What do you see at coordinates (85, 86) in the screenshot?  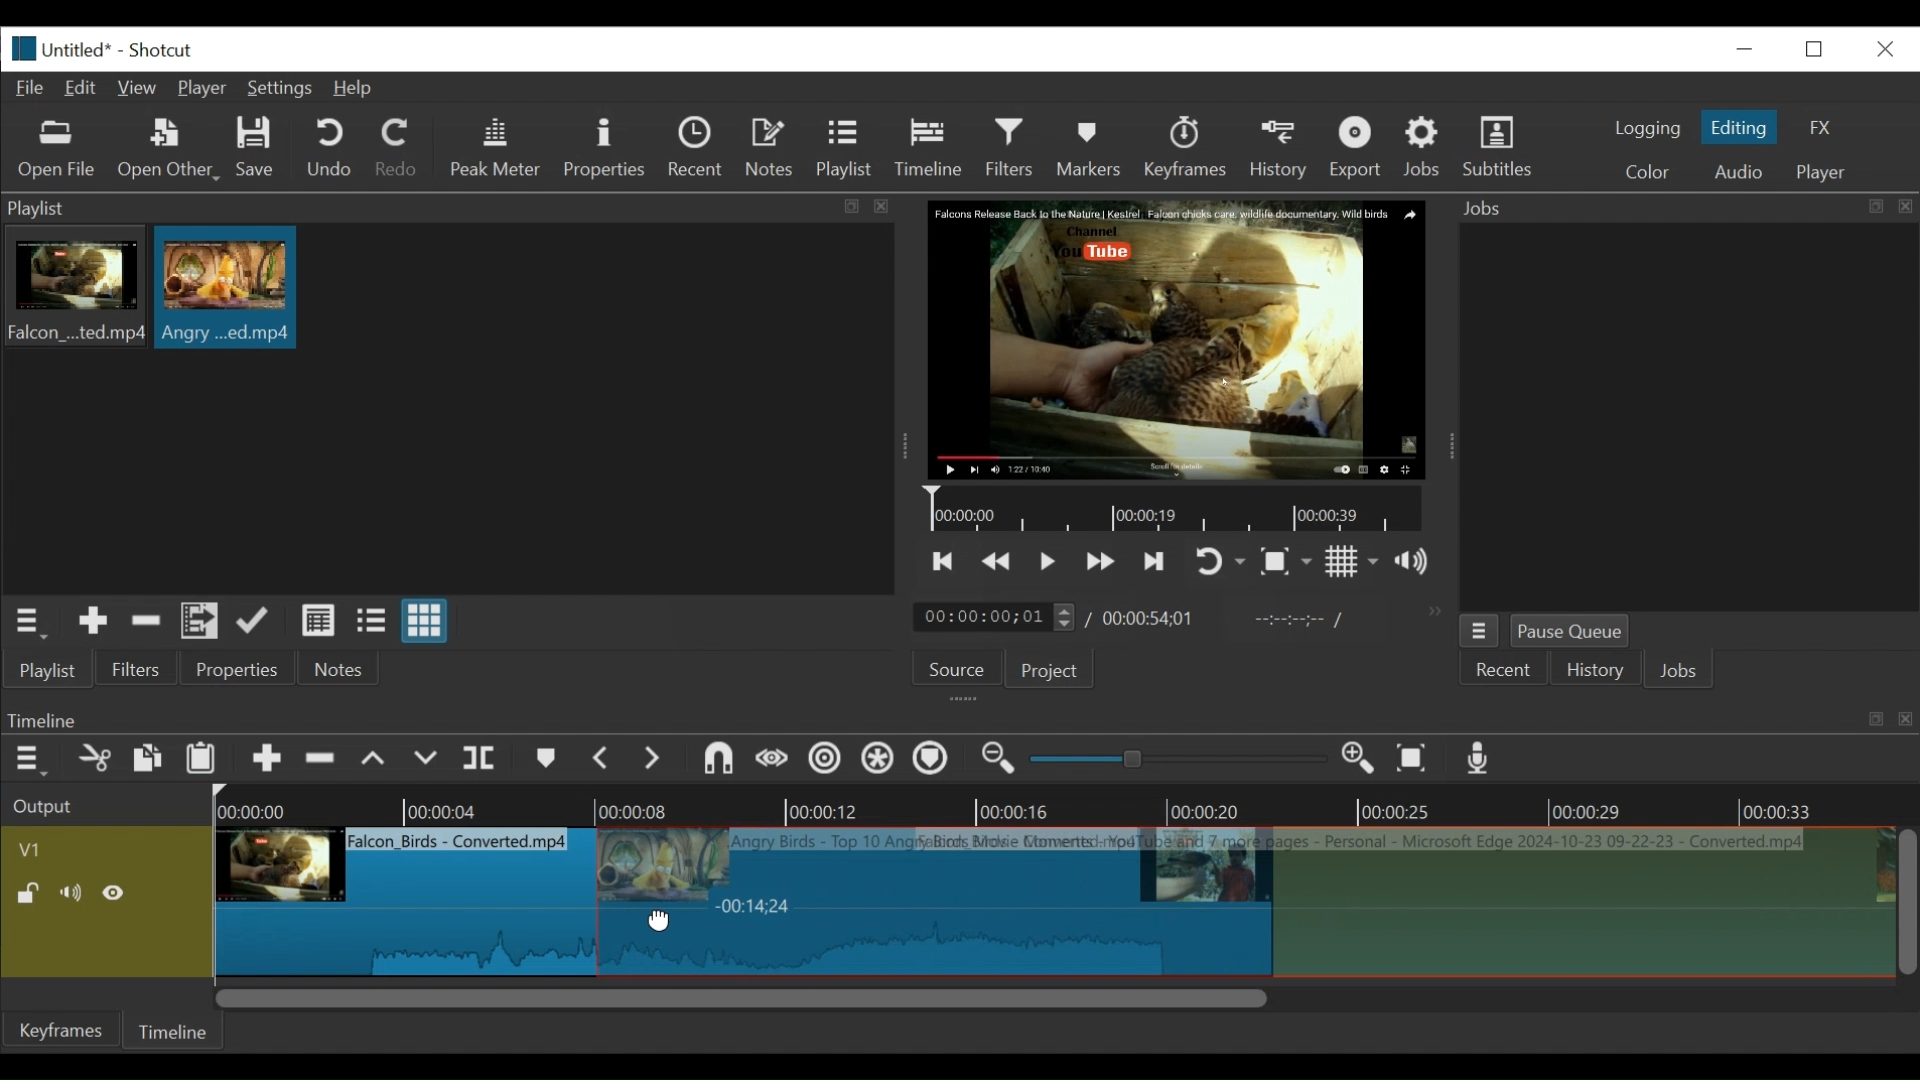 I see `Edit` at bounding box center [85, 86].